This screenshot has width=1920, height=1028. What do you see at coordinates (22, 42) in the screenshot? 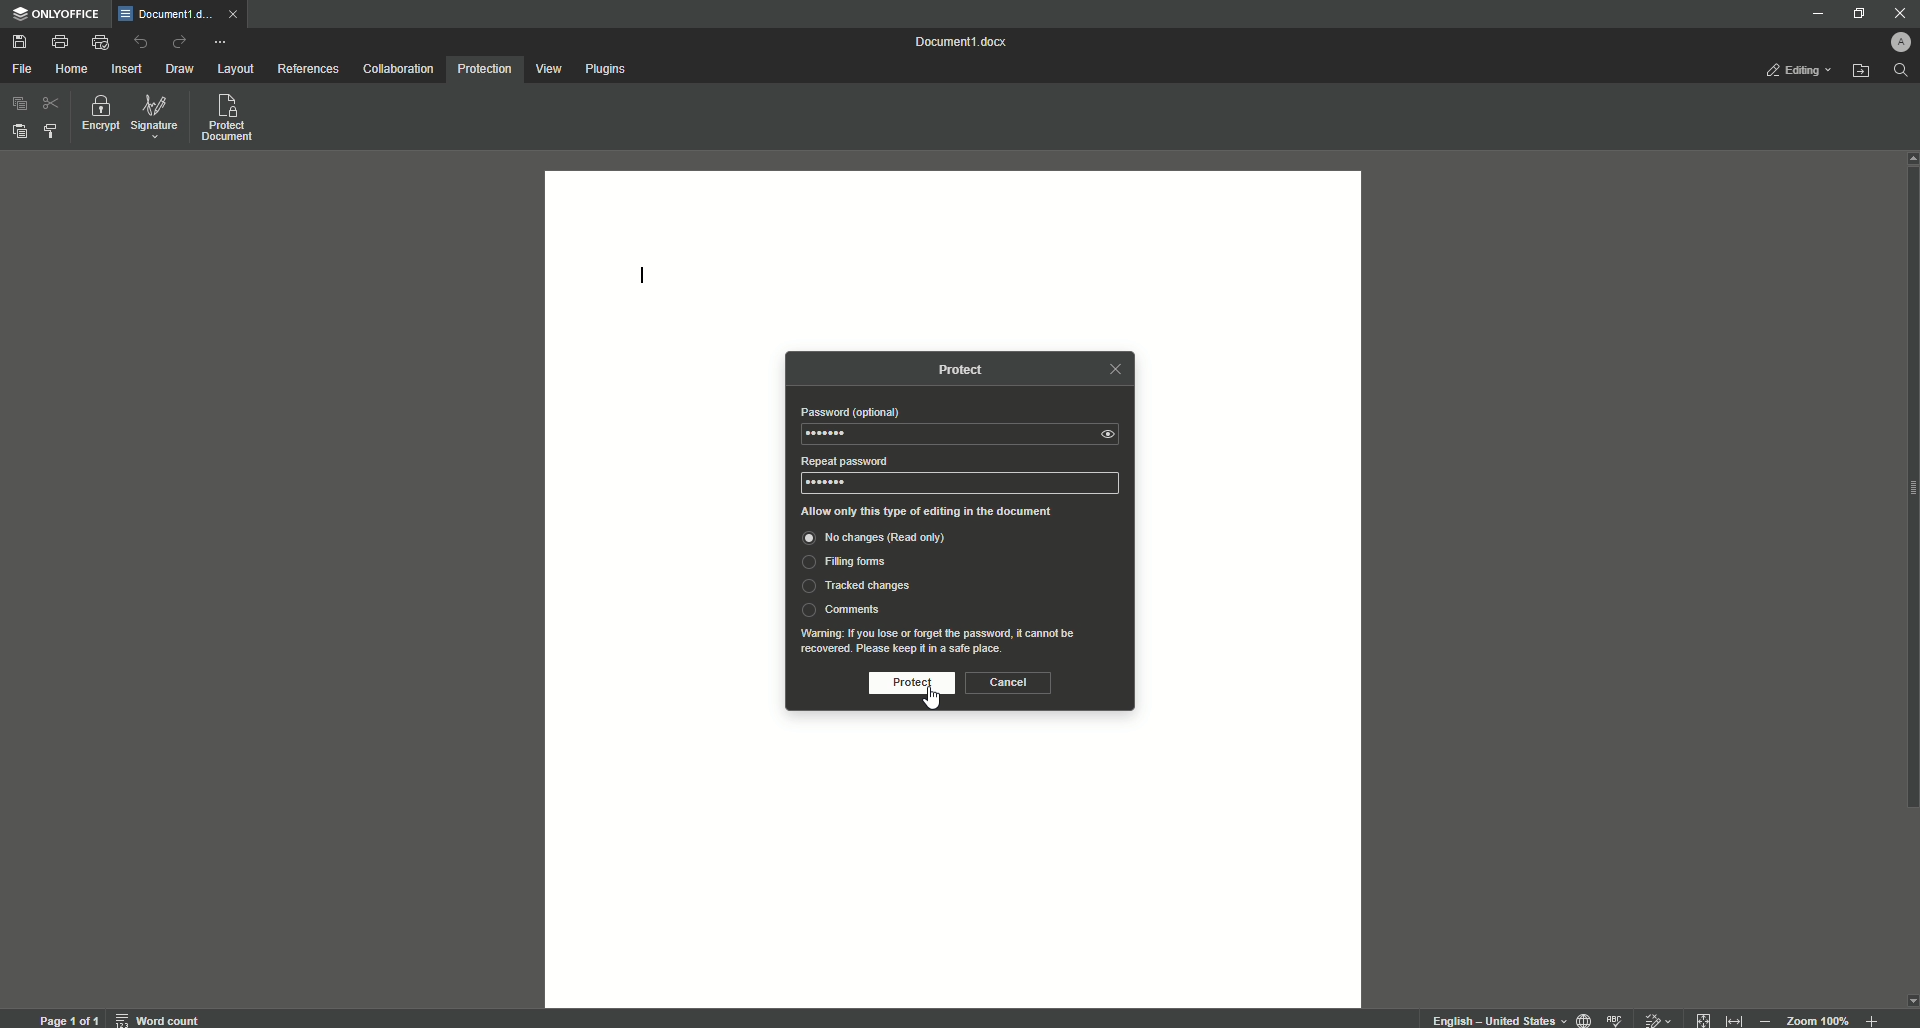
I see `Save` at bounding box center [22, 42].